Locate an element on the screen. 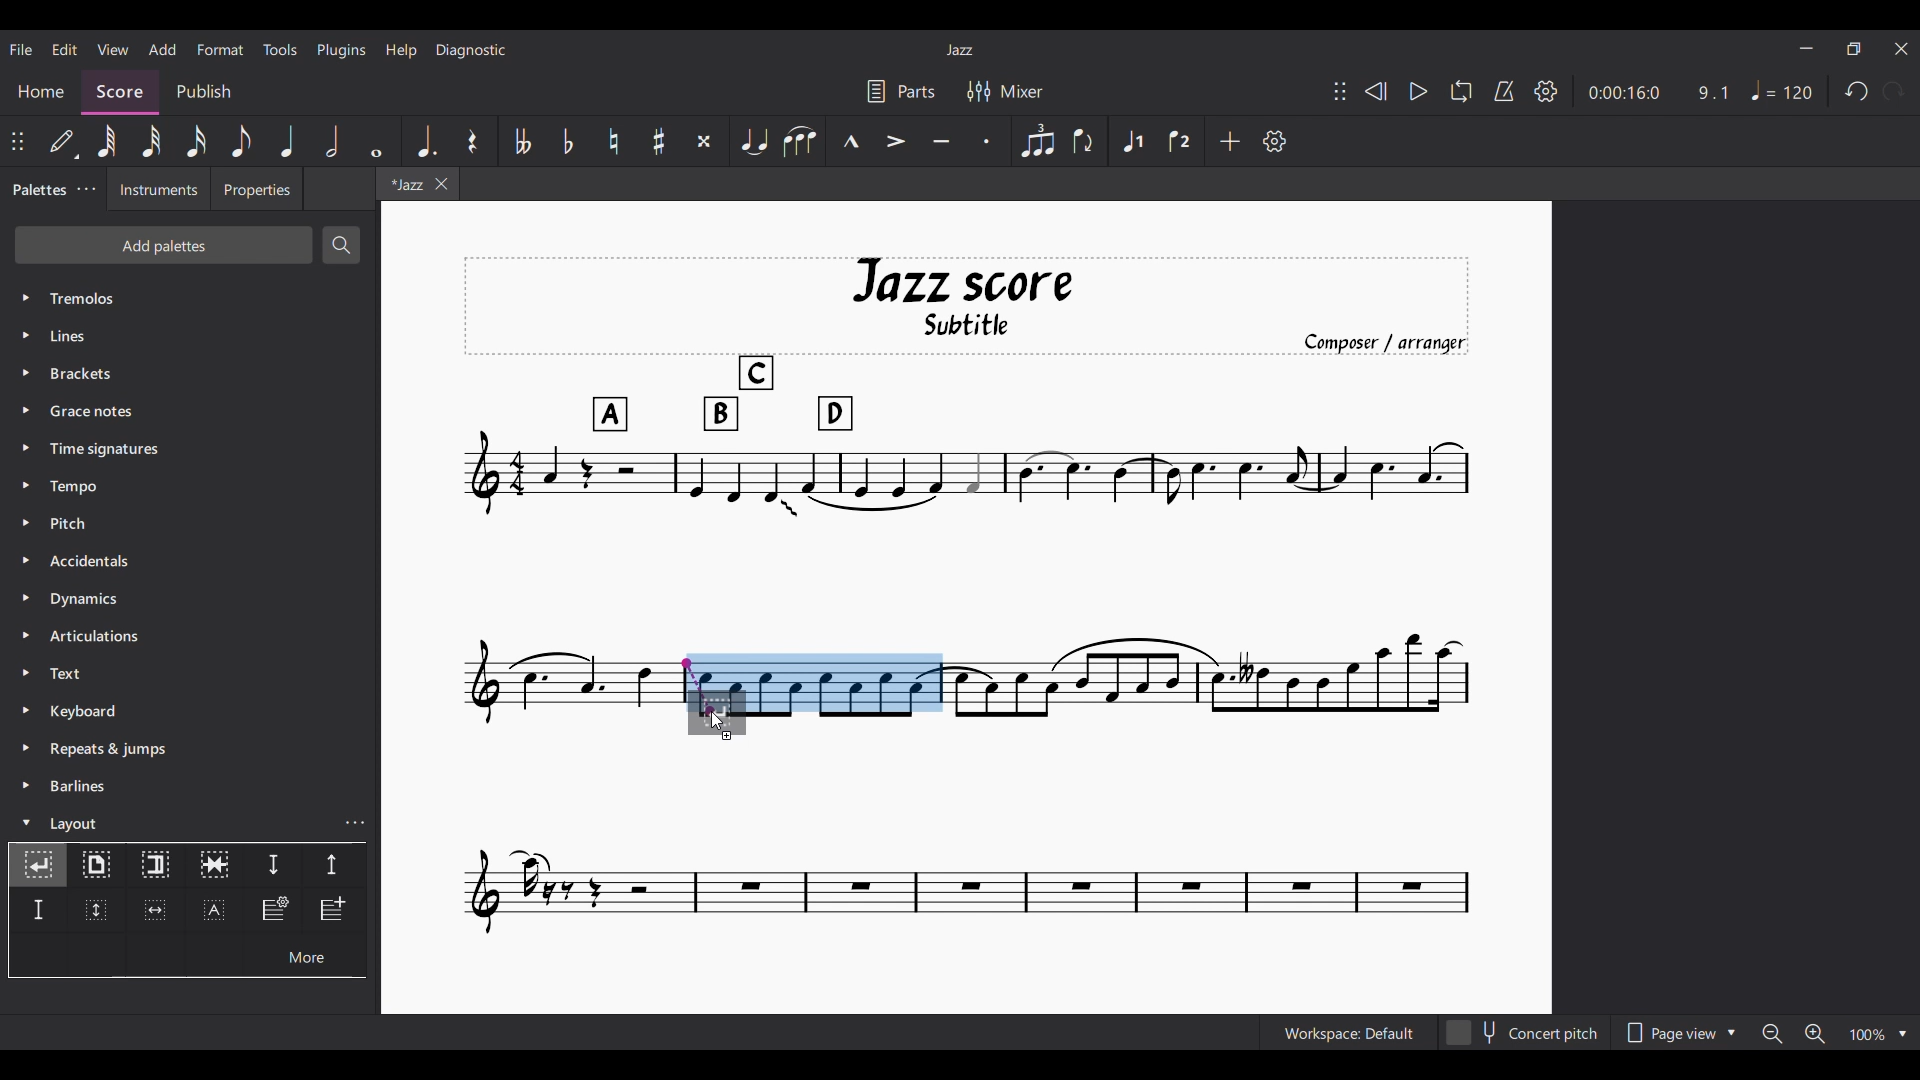 This screenshot has width=1920, height=1080. Current score is located at coordinates (1210, 697).